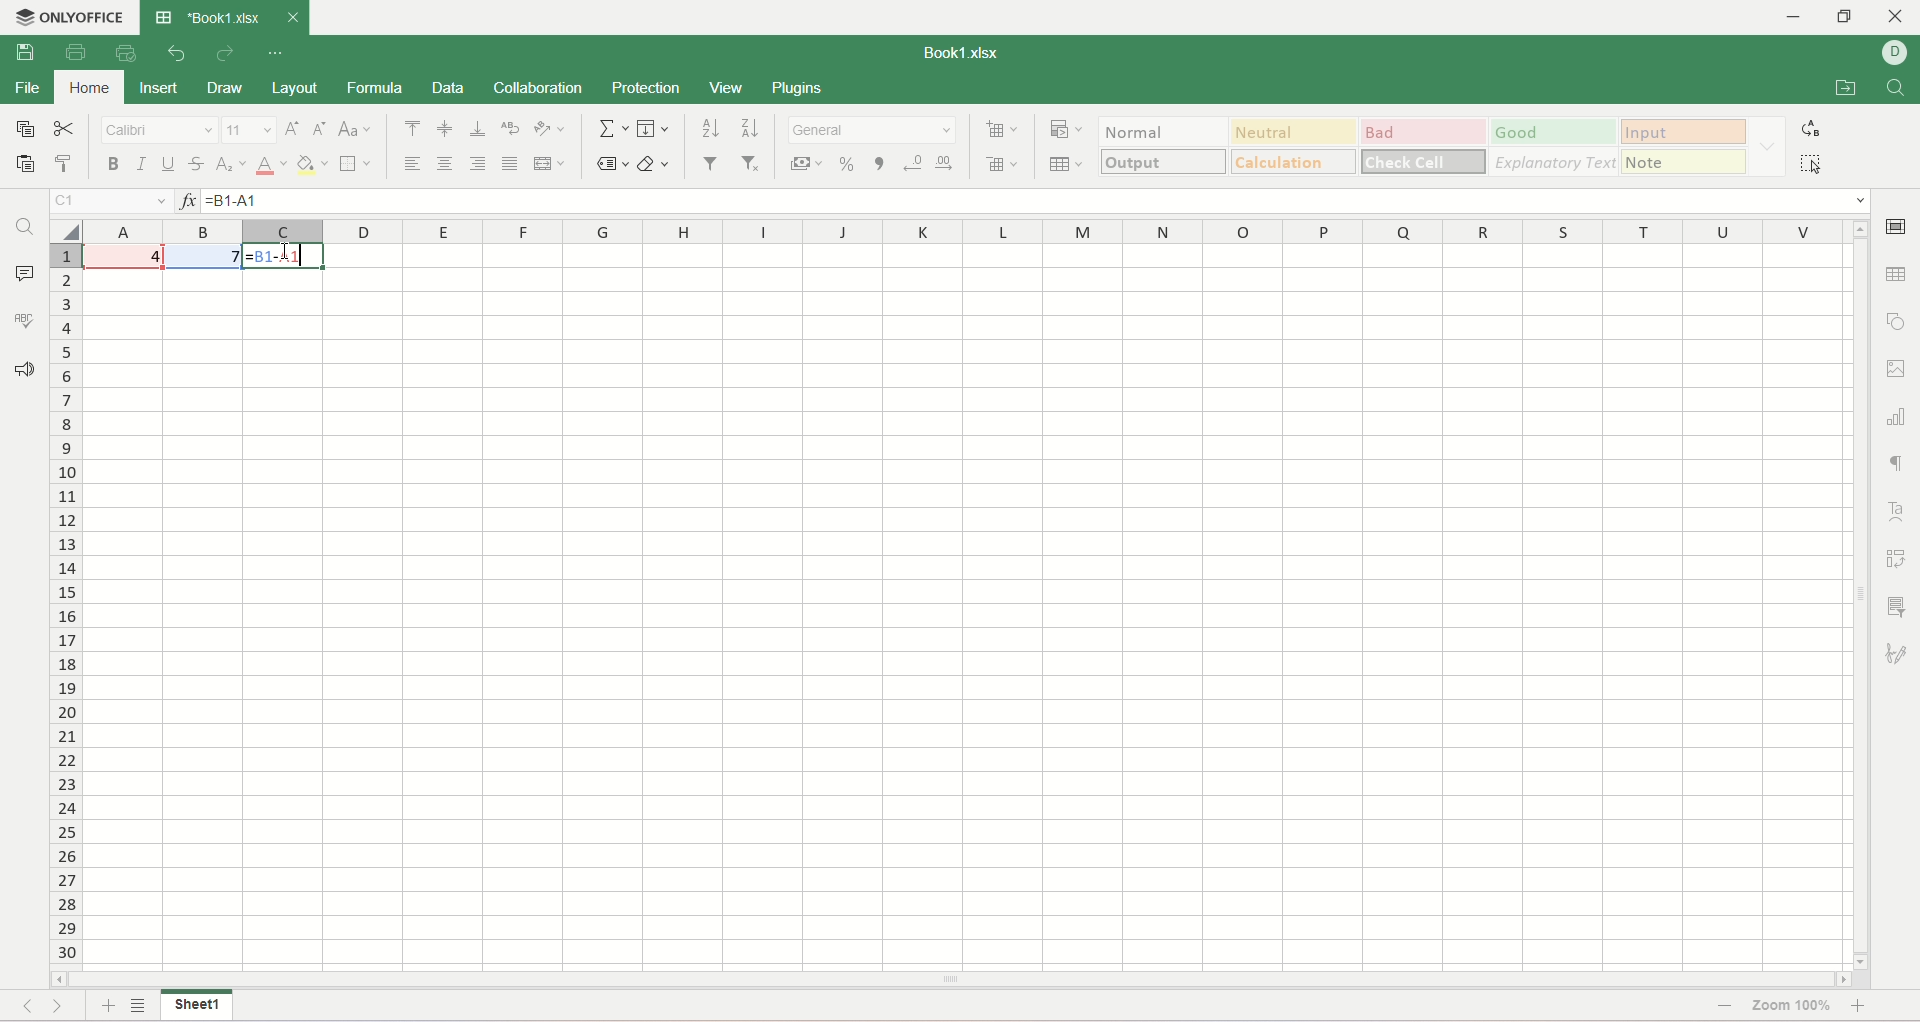 This screenshot has width=1920, height=1022. Describe the element at coordinates (1686, 131) in the screenshot. I see `input` at that location.